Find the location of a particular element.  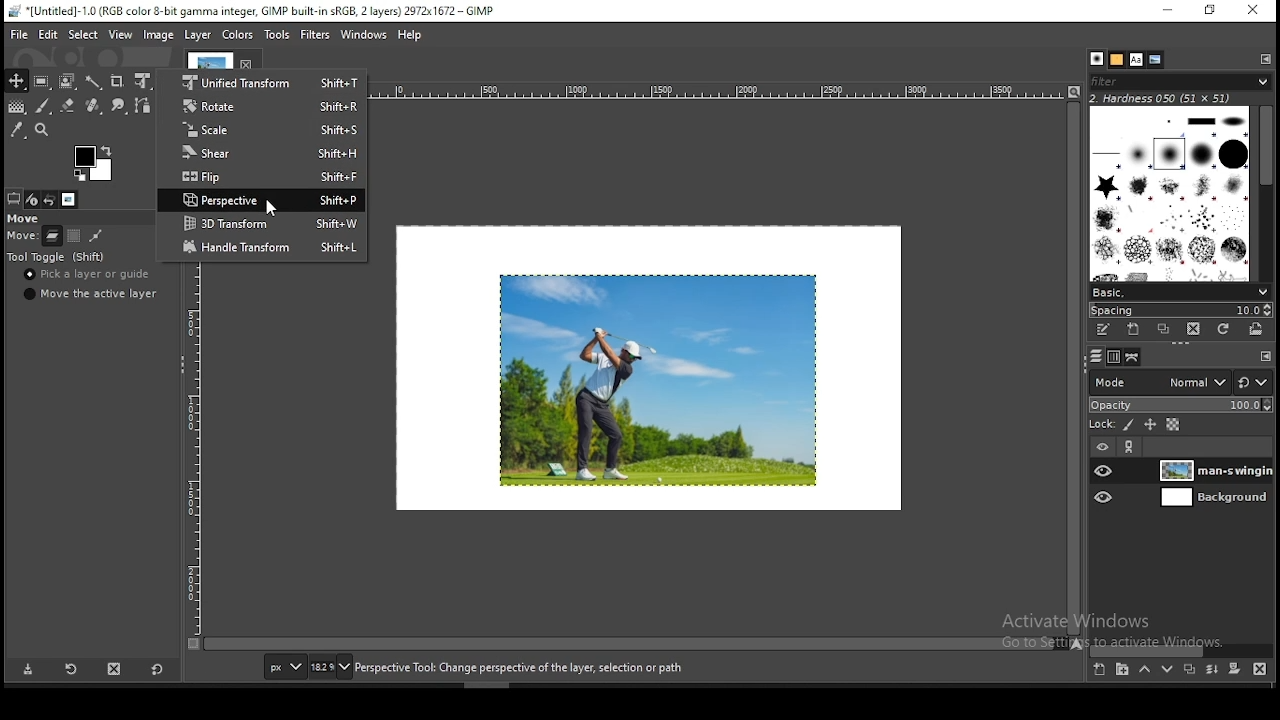

select is located at coordinates (82, 35).